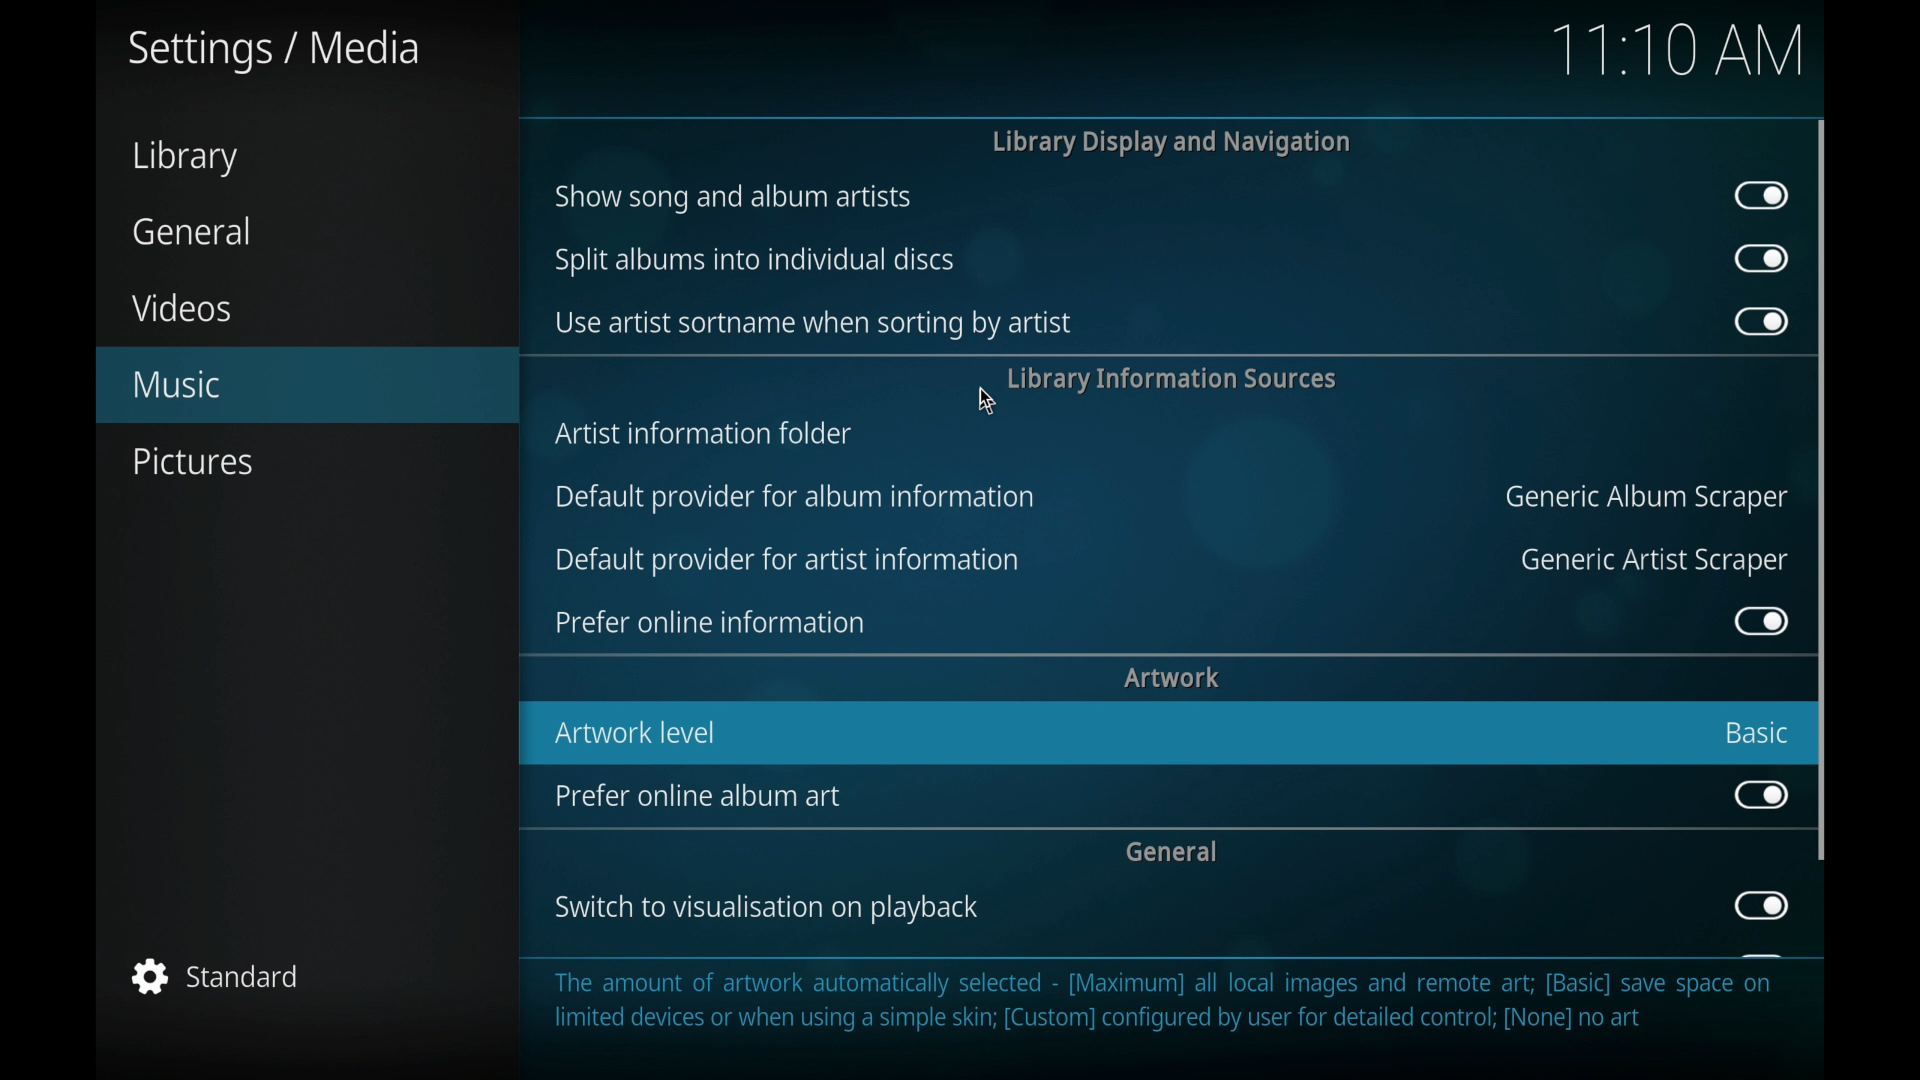  Describe the element at coordinates (1172, 851) in the screenshot. I see `general` at that location.